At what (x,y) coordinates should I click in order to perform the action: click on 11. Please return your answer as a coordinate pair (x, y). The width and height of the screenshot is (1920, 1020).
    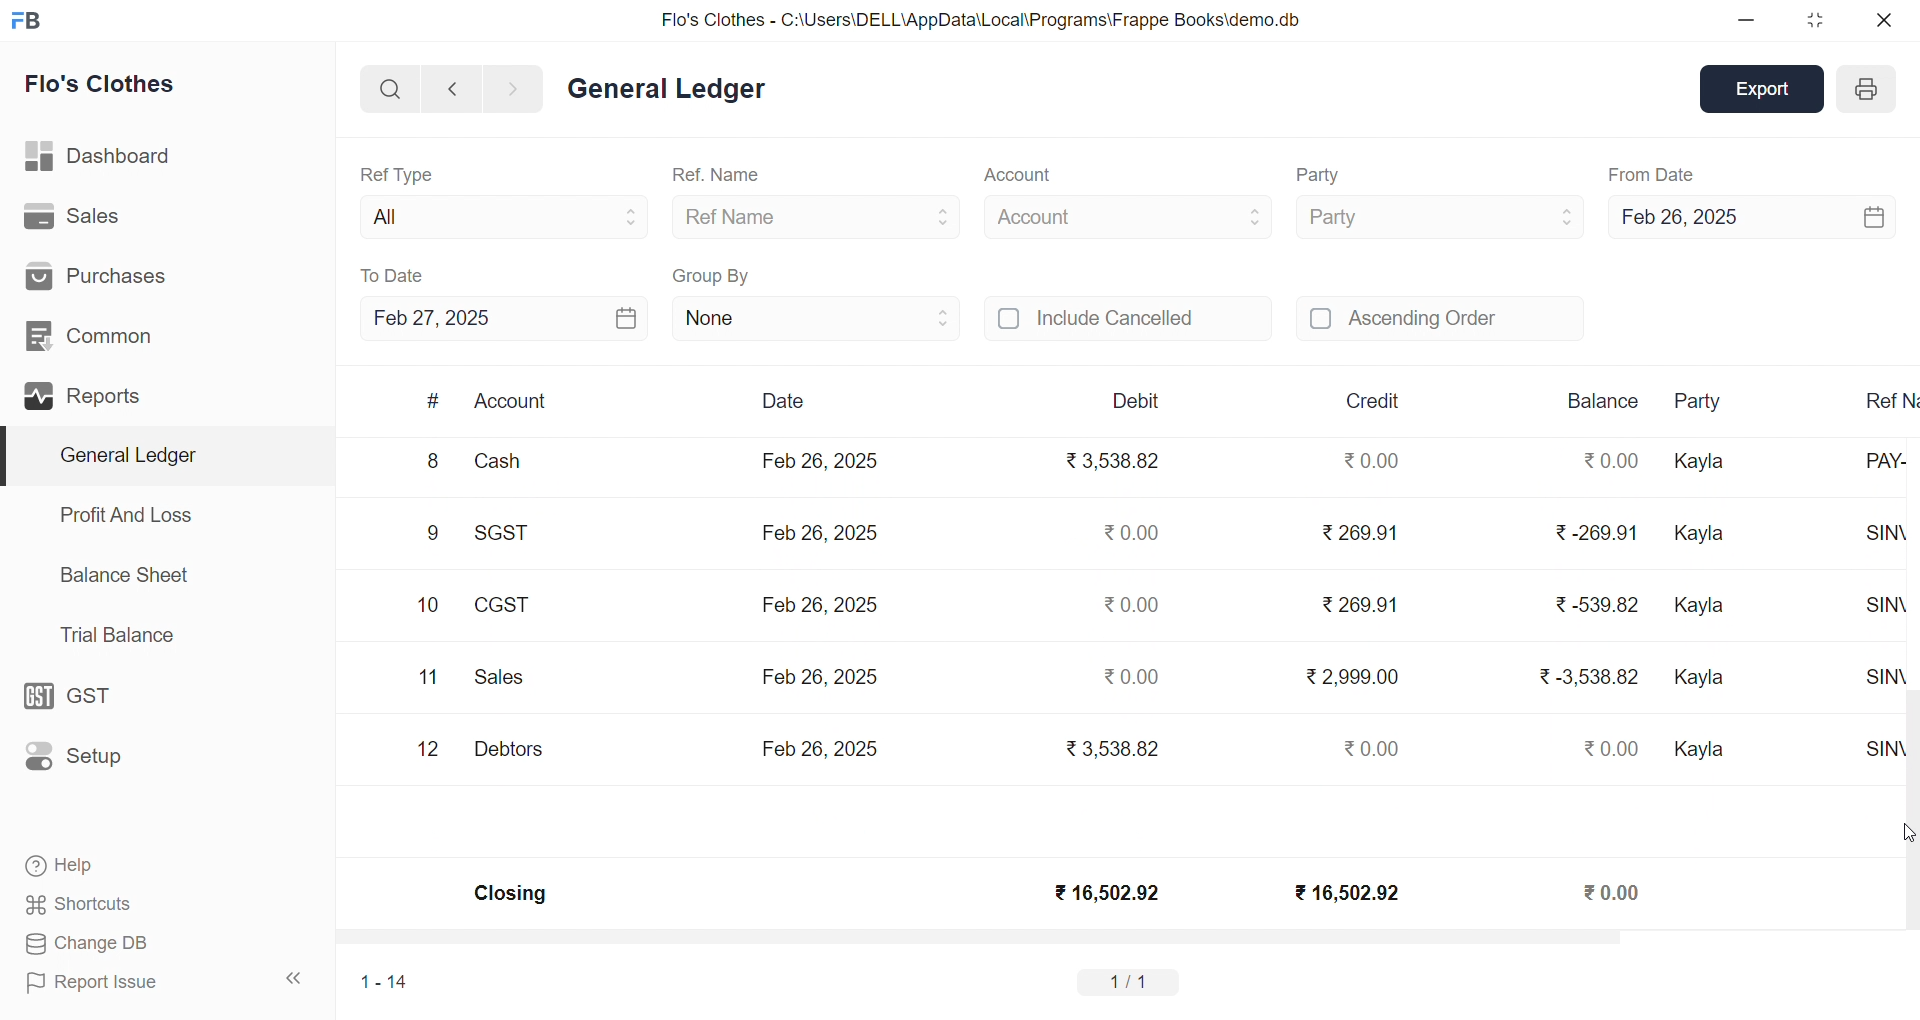
    Looking at the image, I should click on (428, 678).